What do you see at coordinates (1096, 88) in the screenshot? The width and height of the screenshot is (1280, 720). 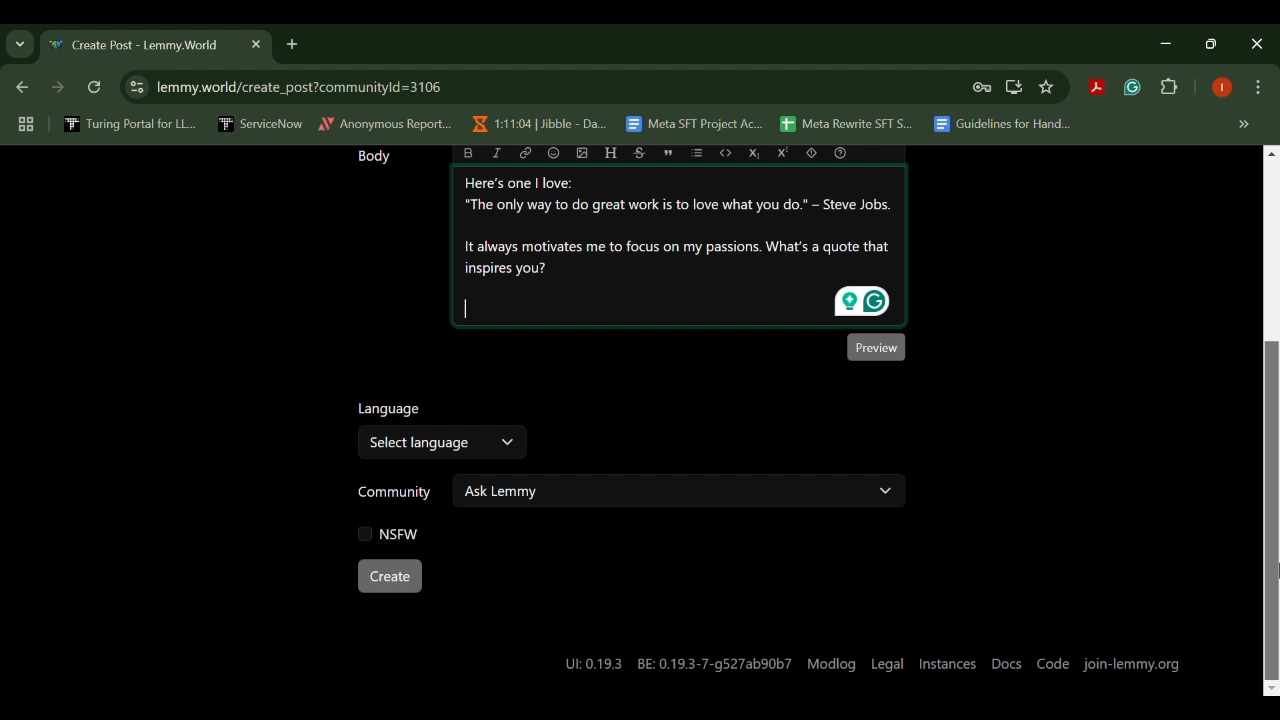 I see `Acrobat Extension` at bounding box center [1096, 88].